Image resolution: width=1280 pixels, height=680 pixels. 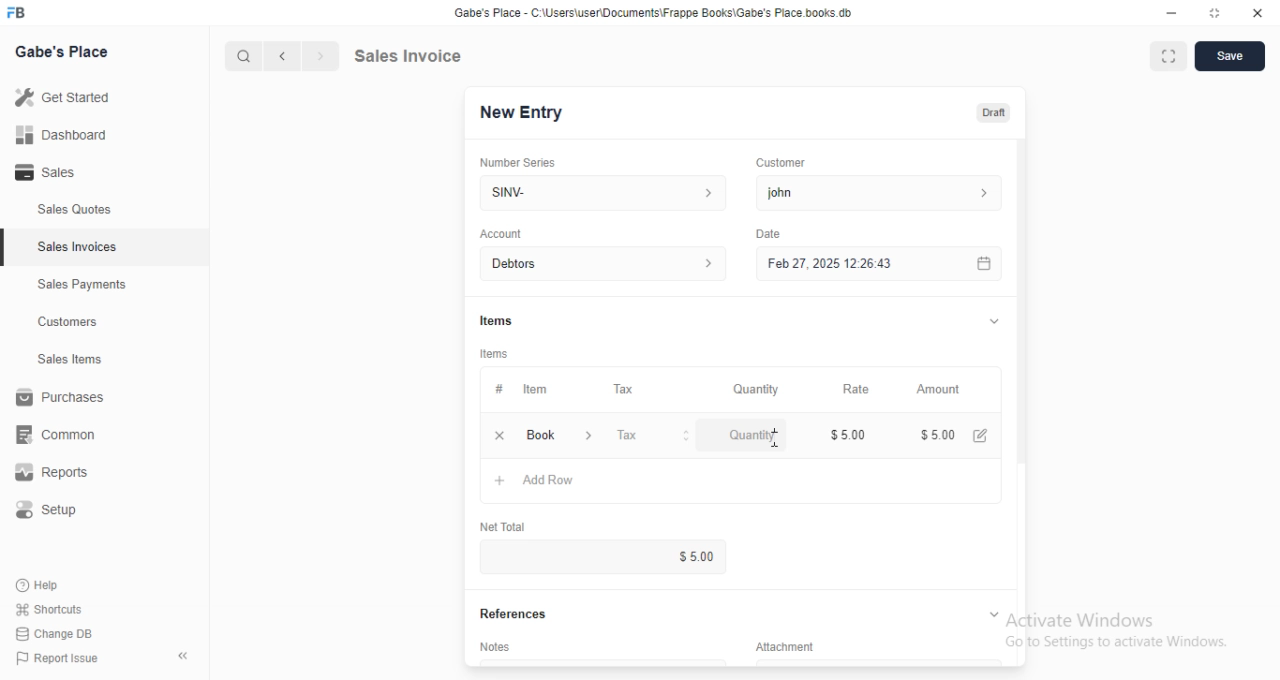 I want to click on Help, so click(x=44, y=585).